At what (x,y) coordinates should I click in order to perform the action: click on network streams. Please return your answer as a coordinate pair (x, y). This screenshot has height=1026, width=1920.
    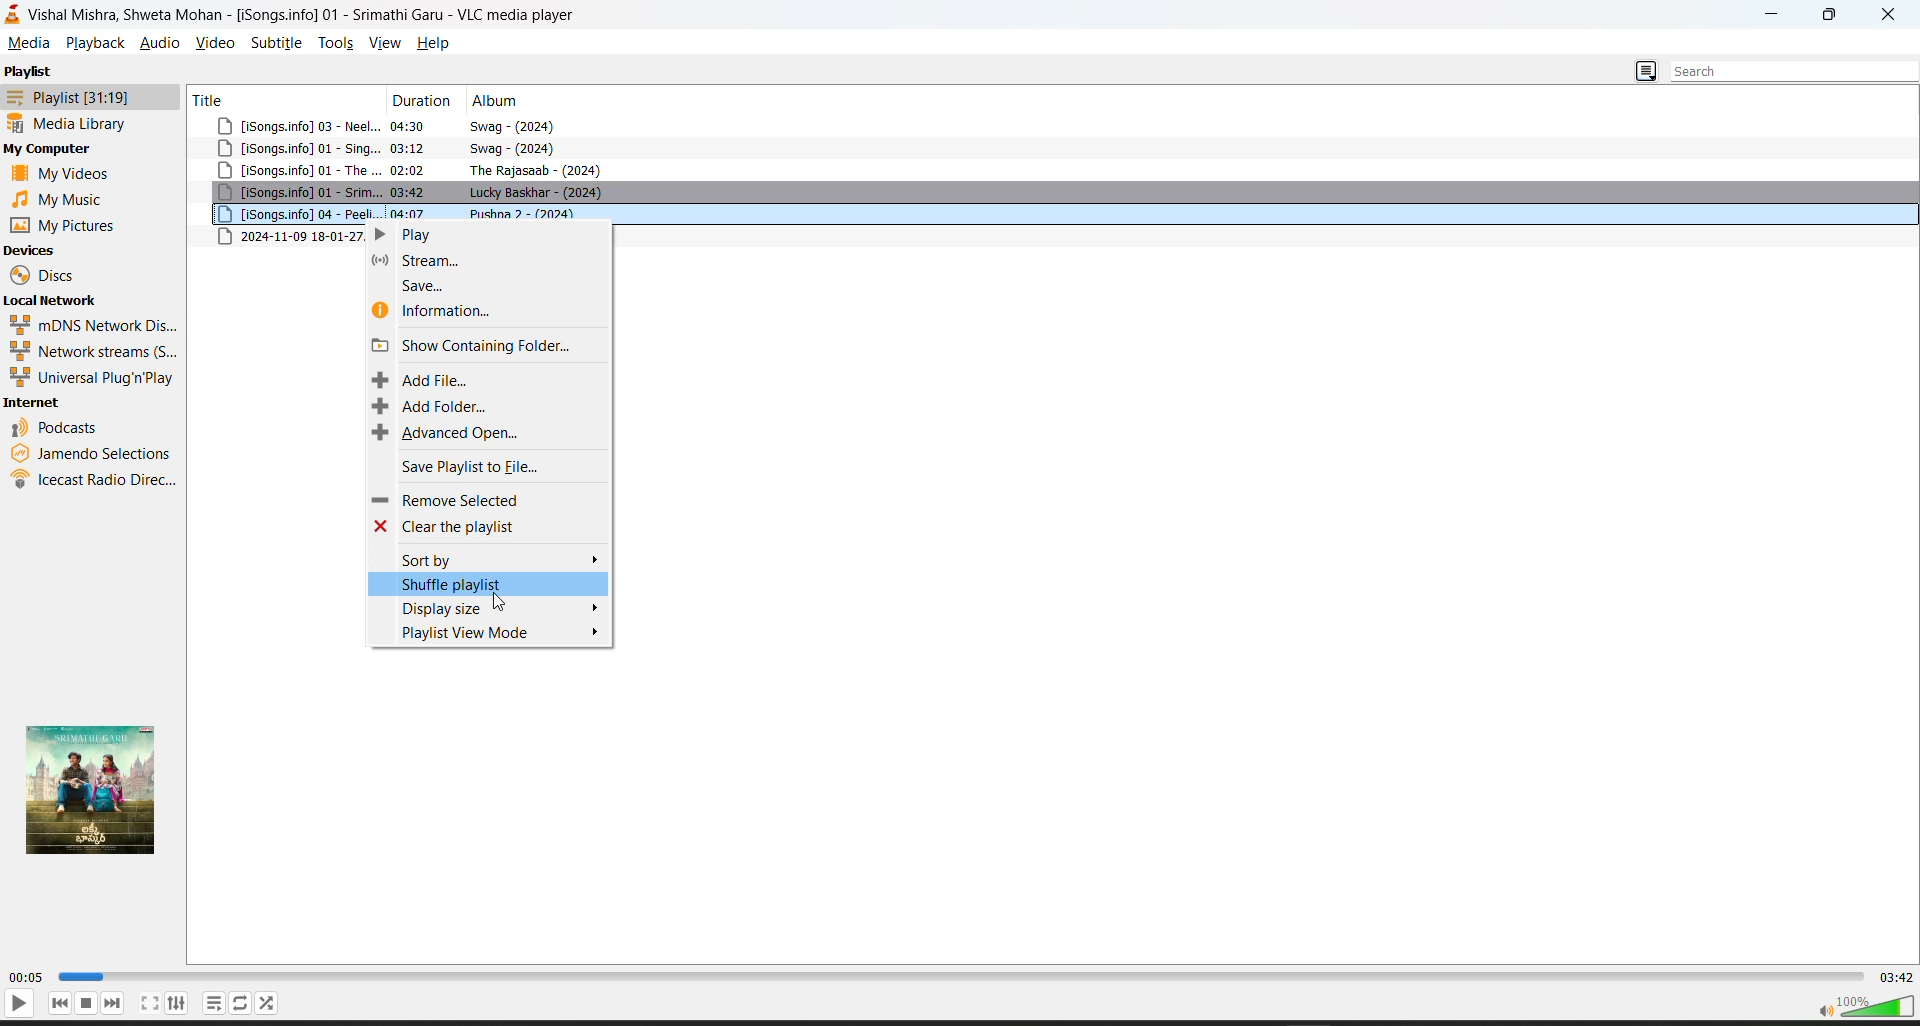
    Looking at the image, I should click on (88, 351).